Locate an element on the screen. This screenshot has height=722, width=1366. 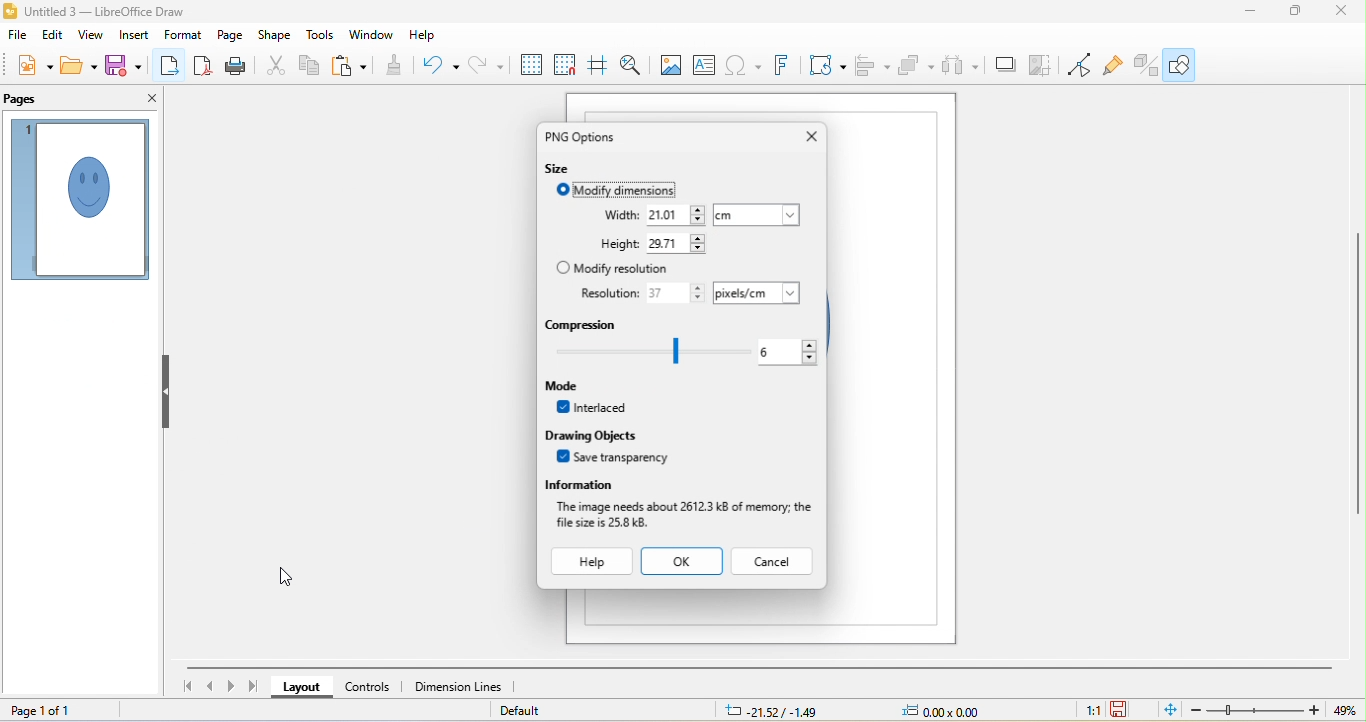
arrange is located at coordinates (914, 66).